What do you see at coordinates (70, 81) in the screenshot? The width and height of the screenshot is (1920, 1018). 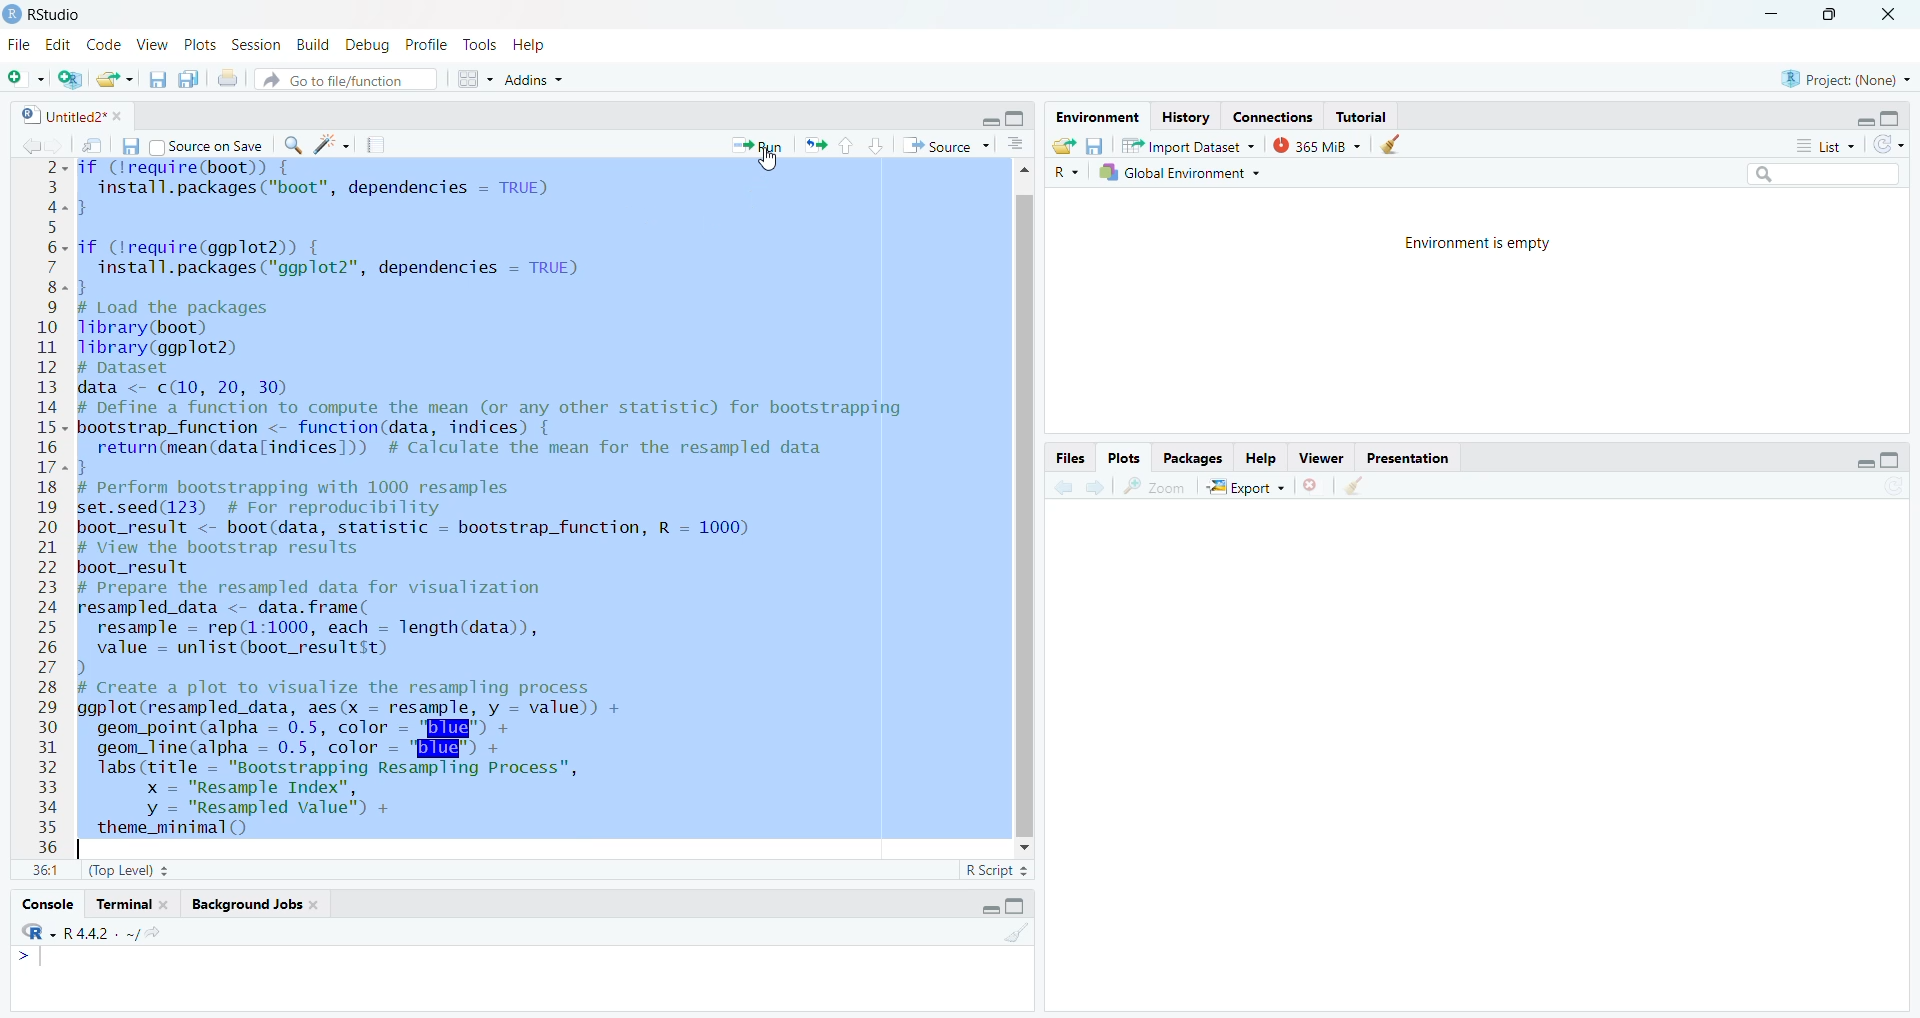 I see `create new project` at bounding box center [70, 81].